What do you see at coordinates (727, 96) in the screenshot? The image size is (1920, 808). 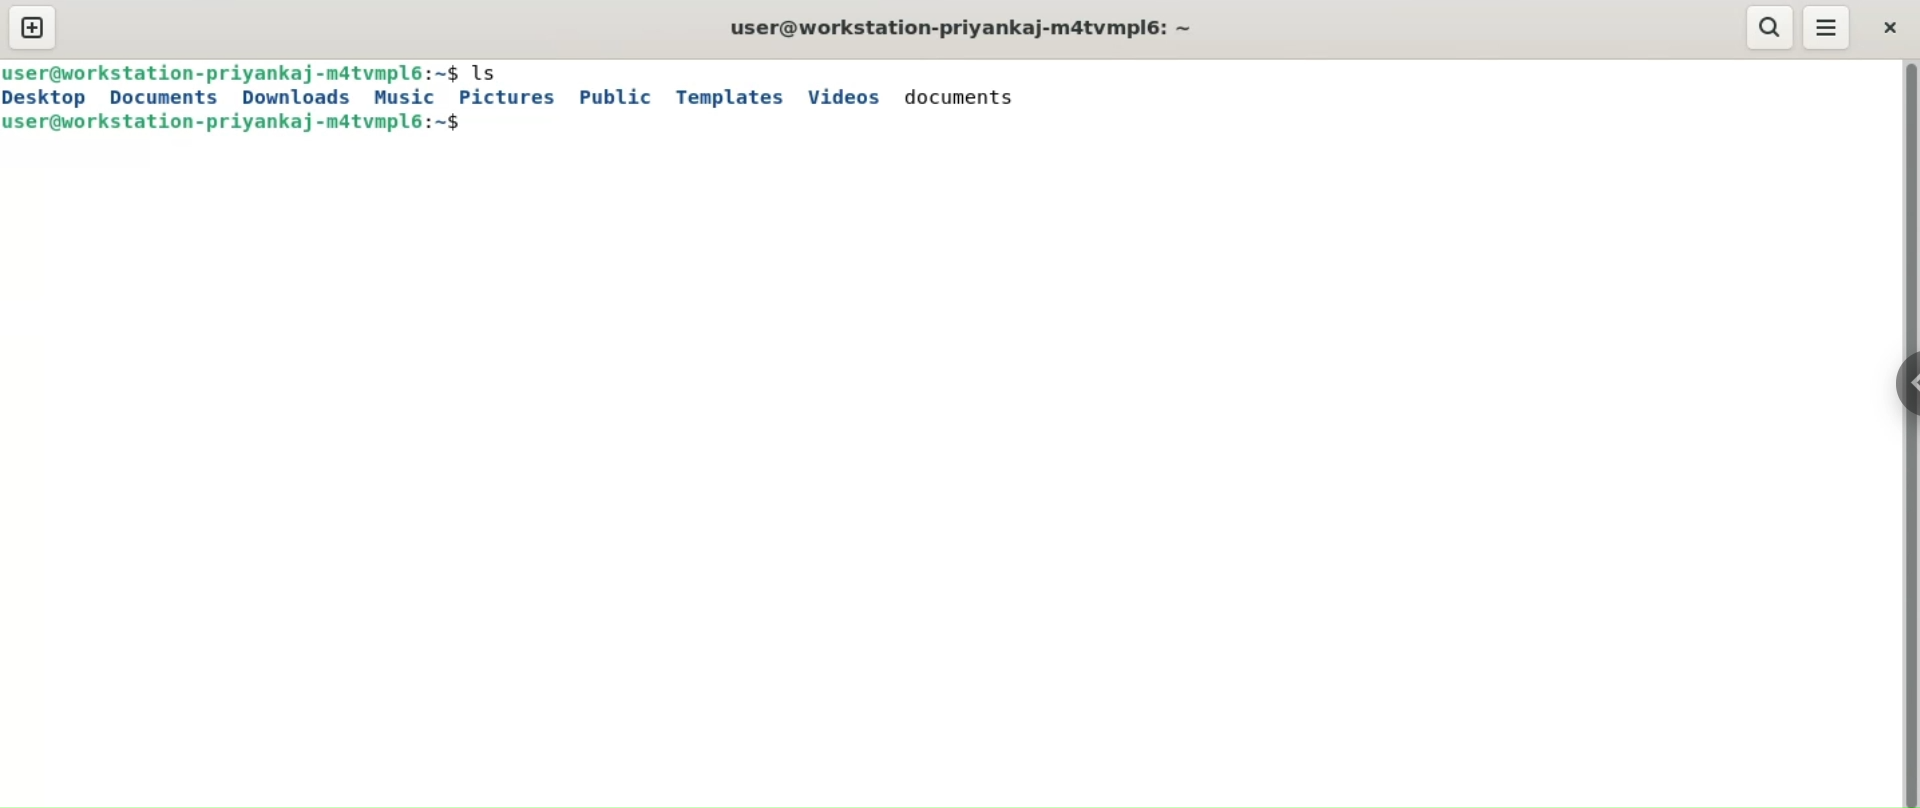 I see `templates` at bounding box center [727, 96].